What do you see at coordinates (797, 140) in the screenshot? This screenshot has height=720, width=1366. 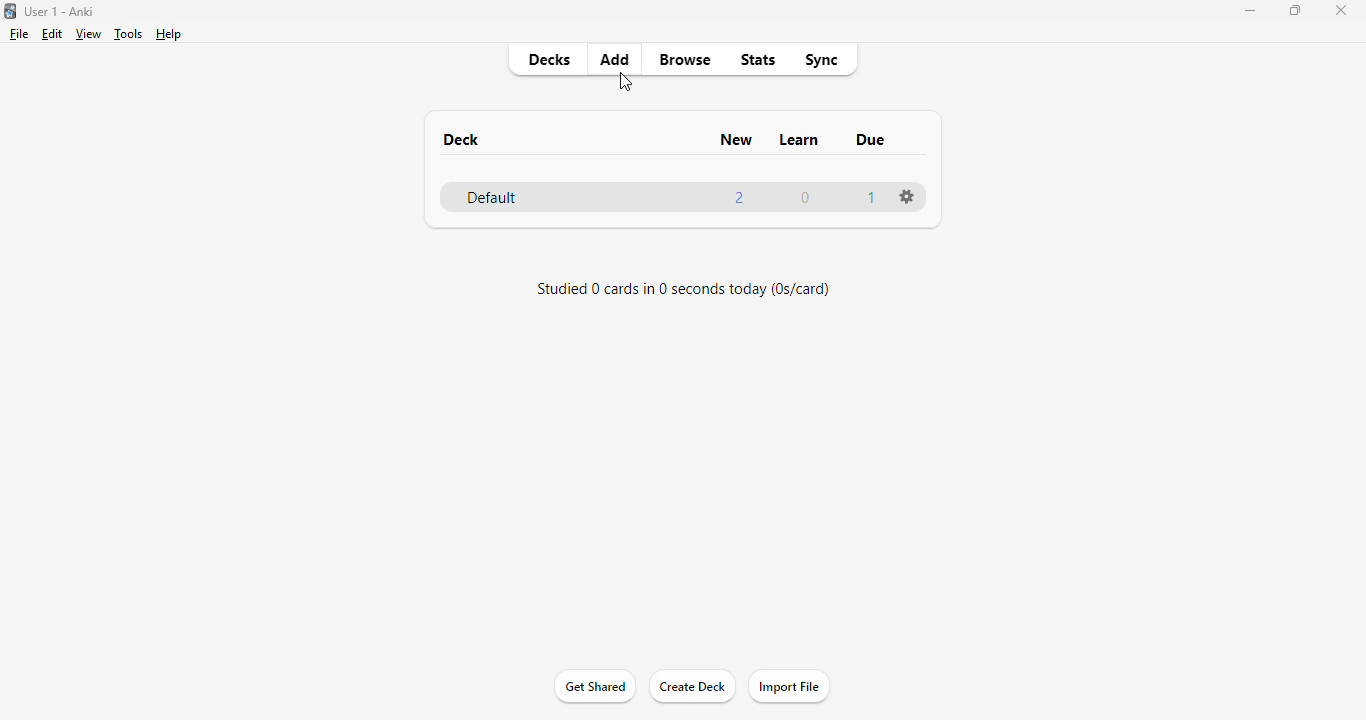 I see `learn` at bounding box center [797, 140].